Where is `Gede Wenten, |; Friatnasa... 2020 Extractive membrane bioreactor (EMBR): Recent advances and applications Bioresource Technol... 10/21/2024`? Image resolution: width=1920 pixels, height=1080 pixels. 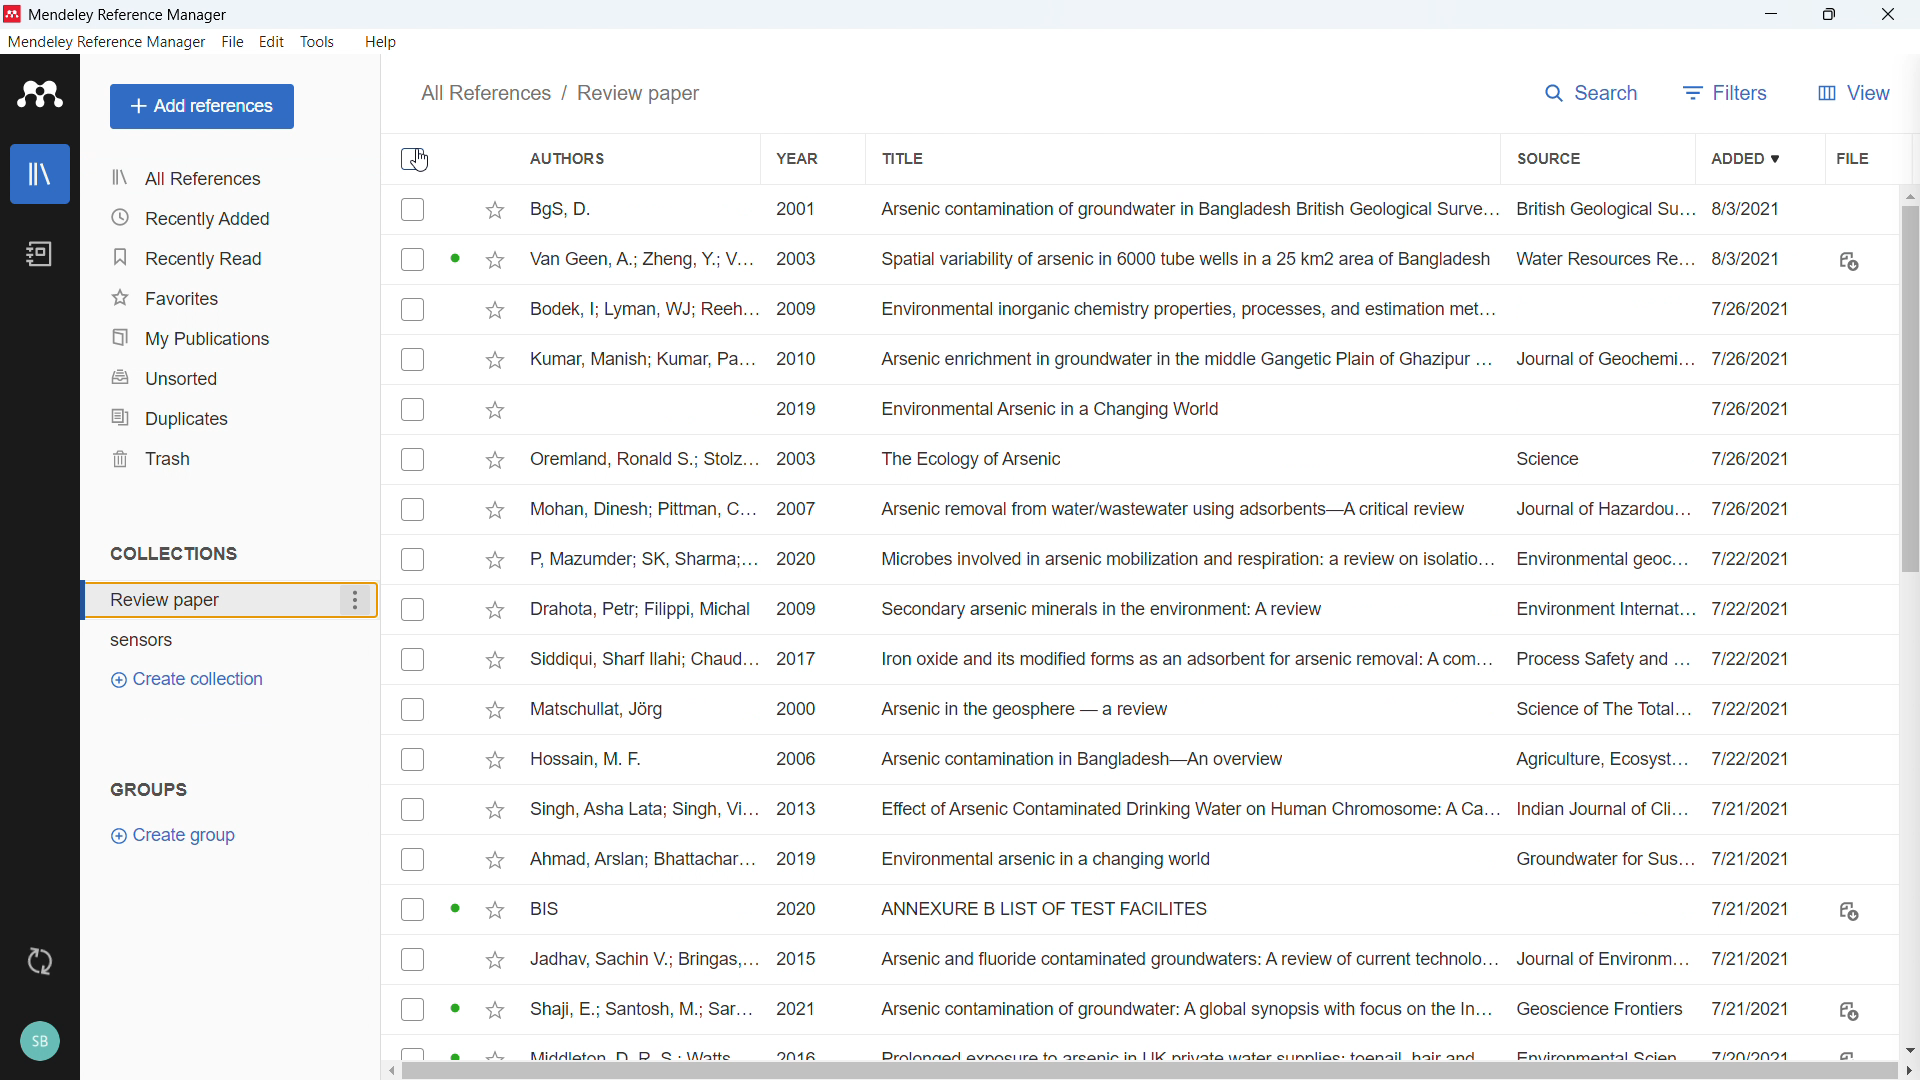 Gede Wenten, |; Friatnasa... 2020 Extractive membrane bioreactor (EMBR): Recent advances and applications Bioresource Technol... 10/21/2024 is located at coordinates (1165, 1008).